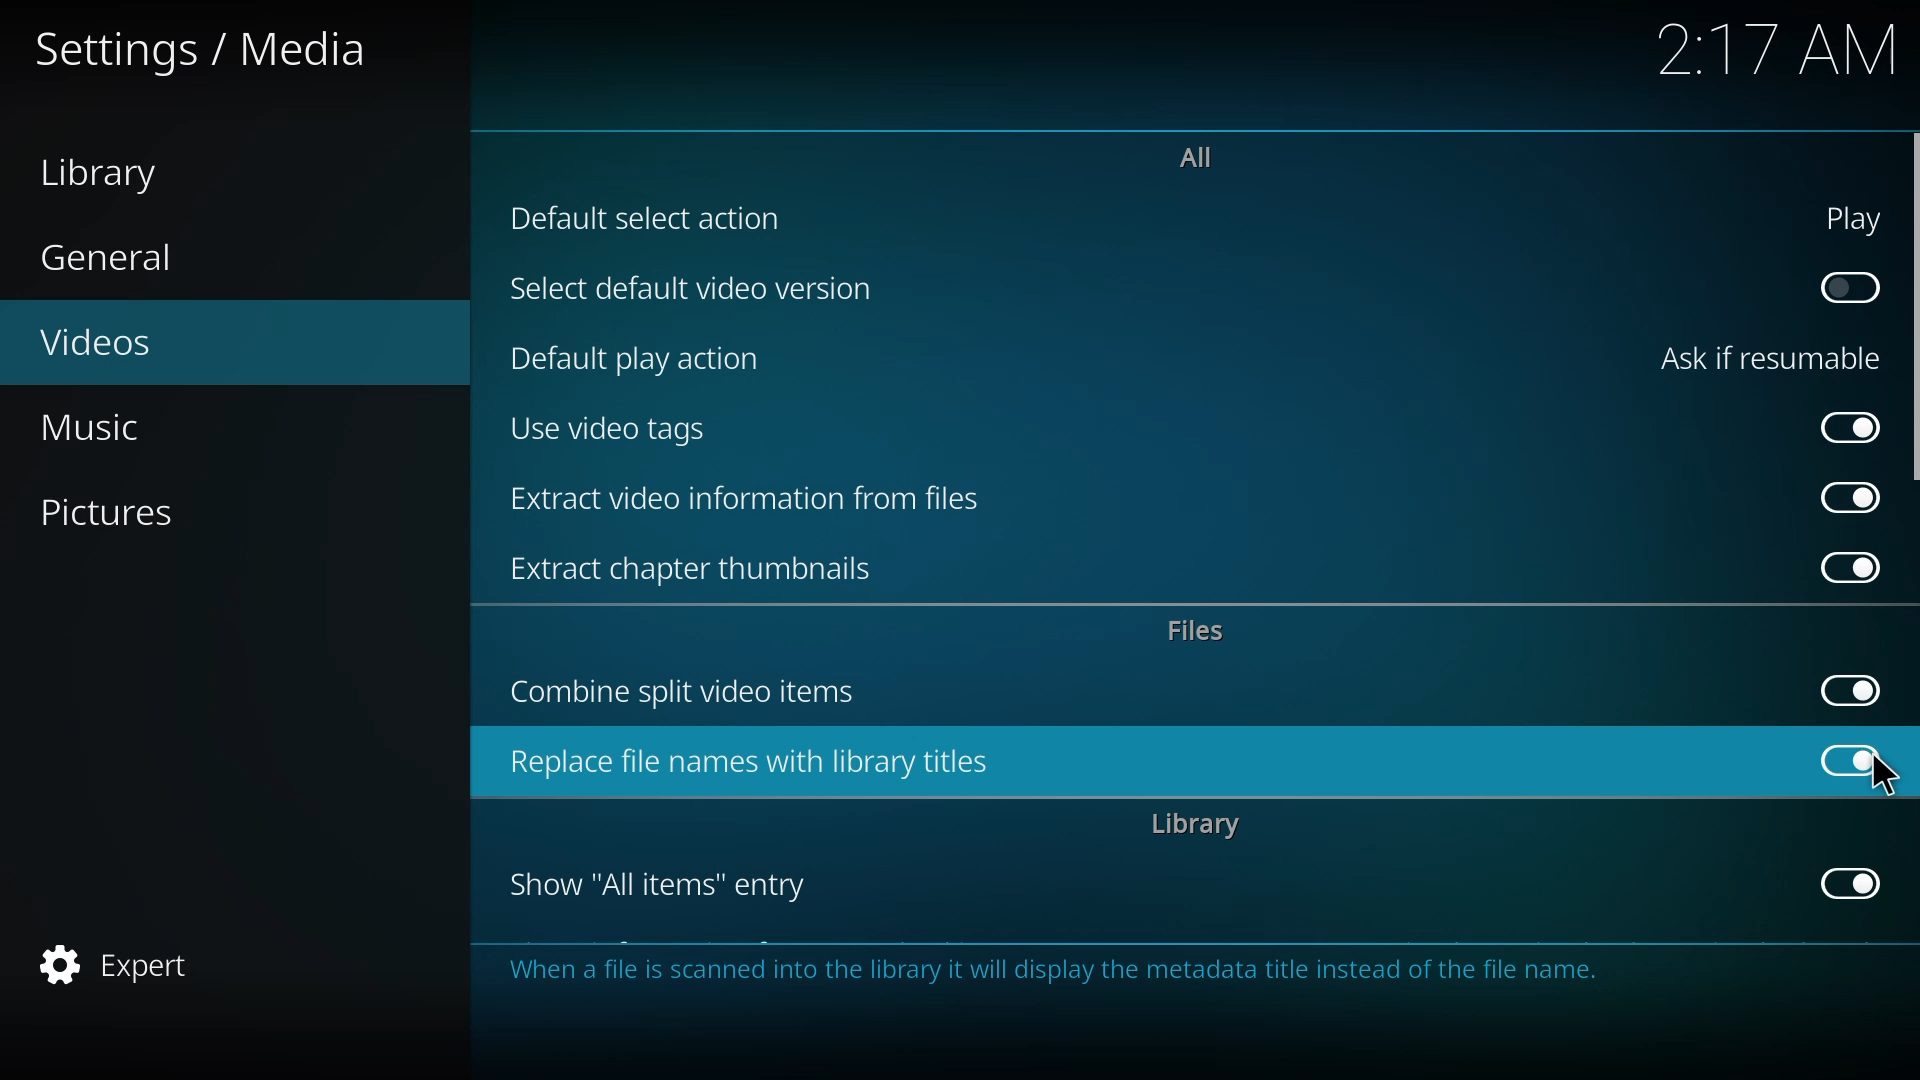 The image size is (1920, 1080). What do you see at coordinates (1844, 497) in the screenshot?
I see `enabled` at bounding box center [1844, 497].